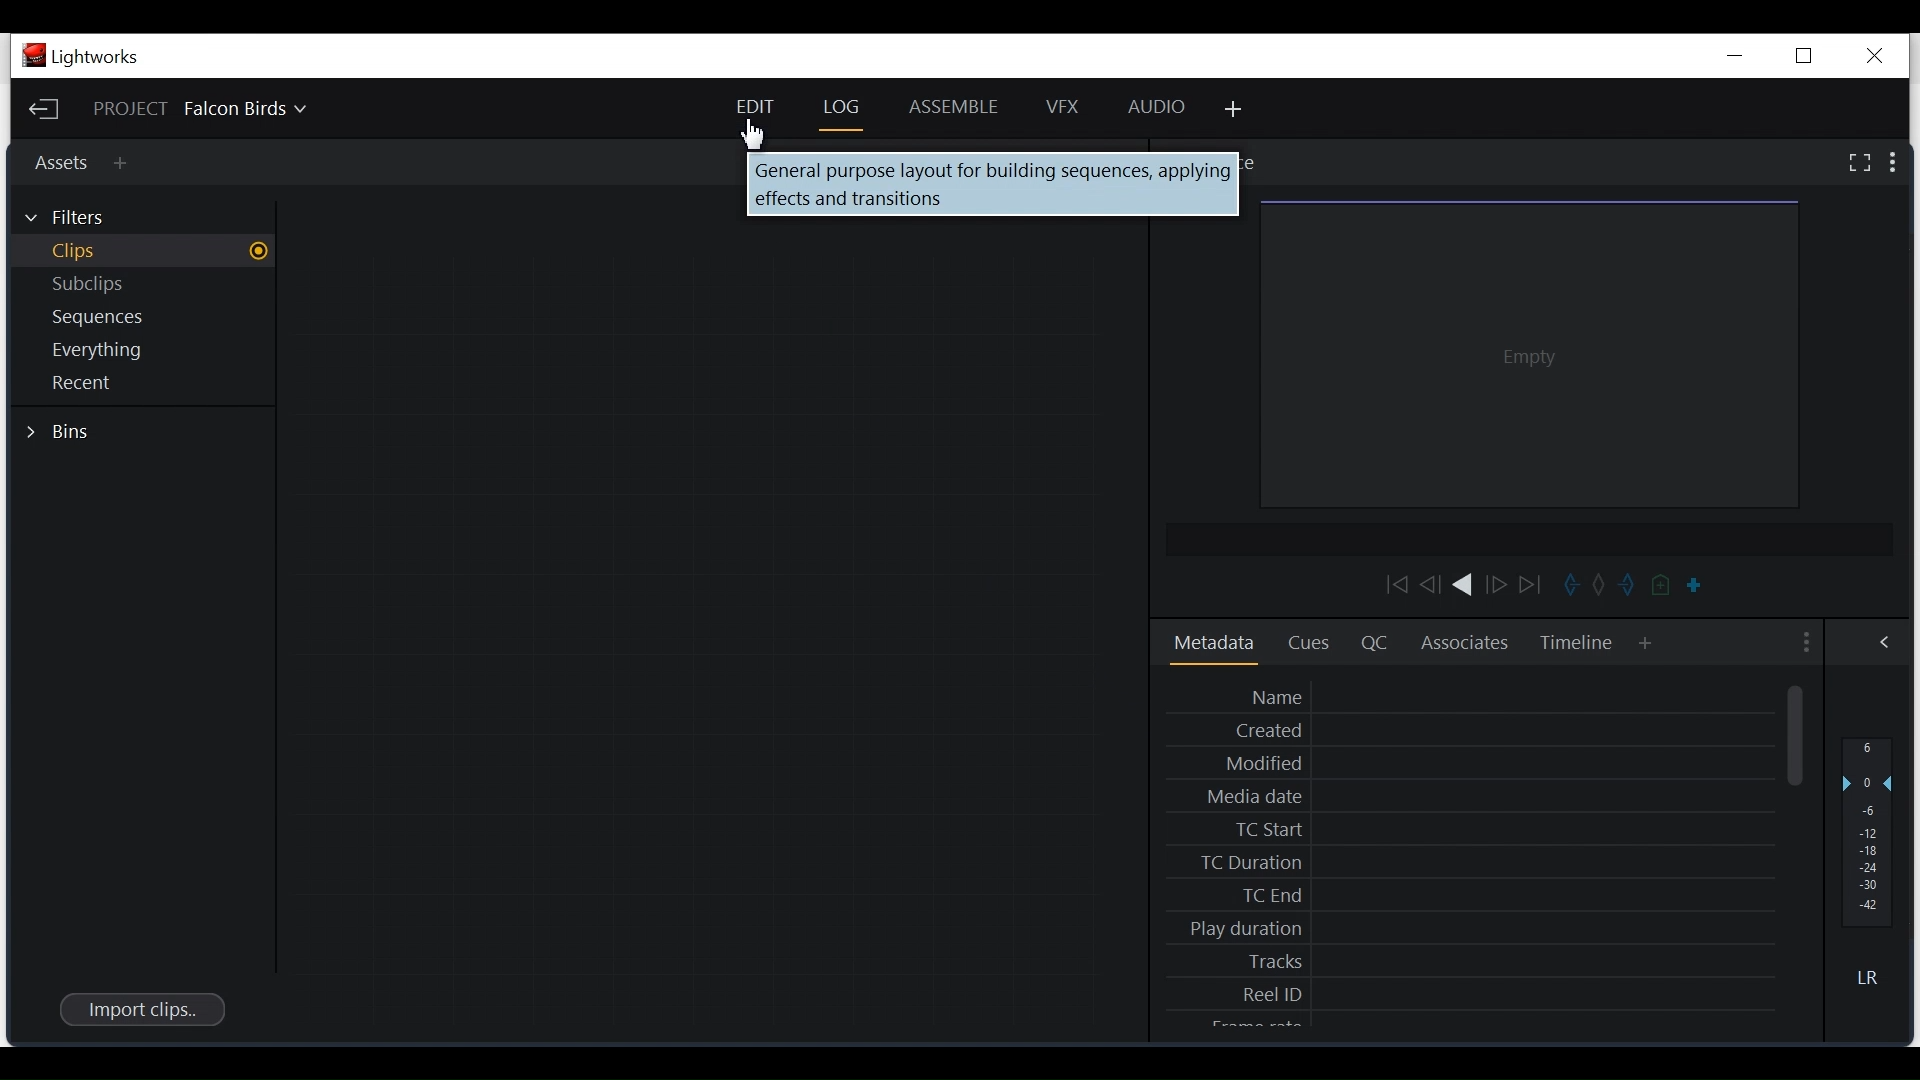 This screenshot has height=1080, width=1920. What do you see at coordinates (140, 1009) in the screenshot?
I see `Import Clips` at bounding box center [140, 1009].